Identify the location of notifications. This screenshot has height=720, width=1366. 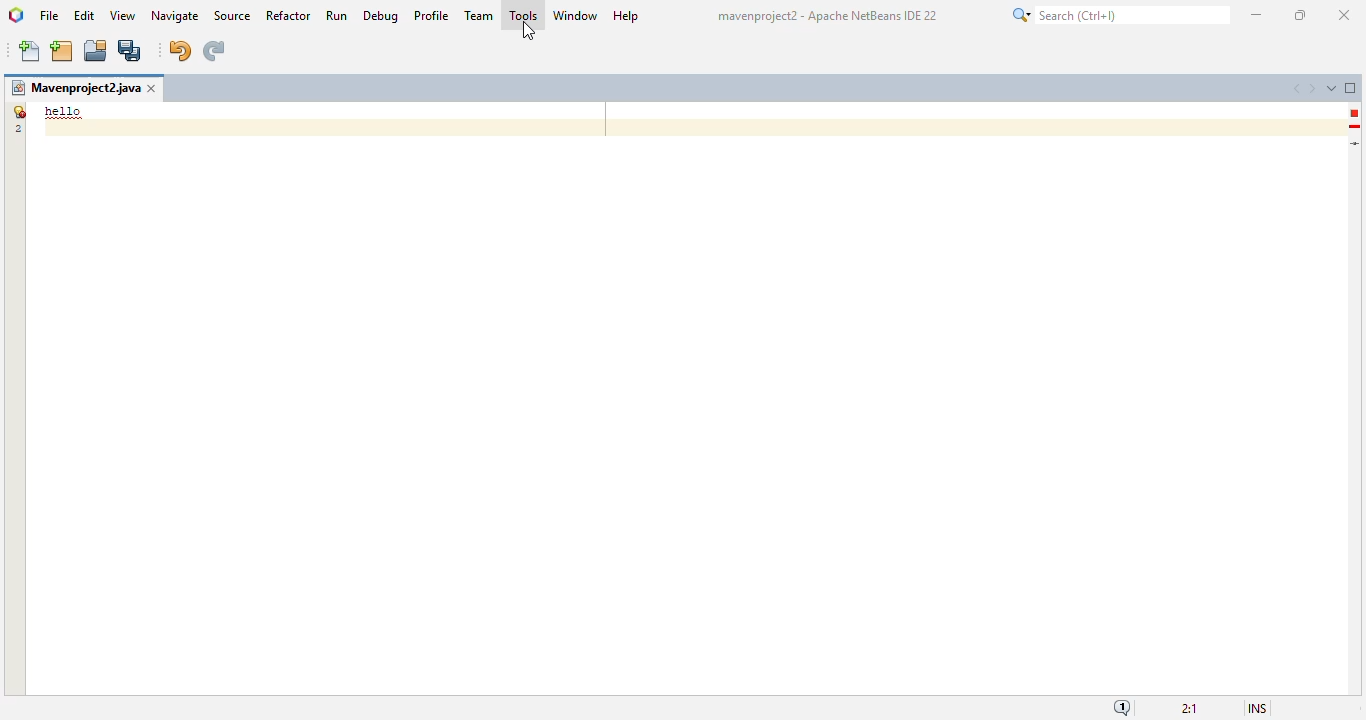
(1123, 708).